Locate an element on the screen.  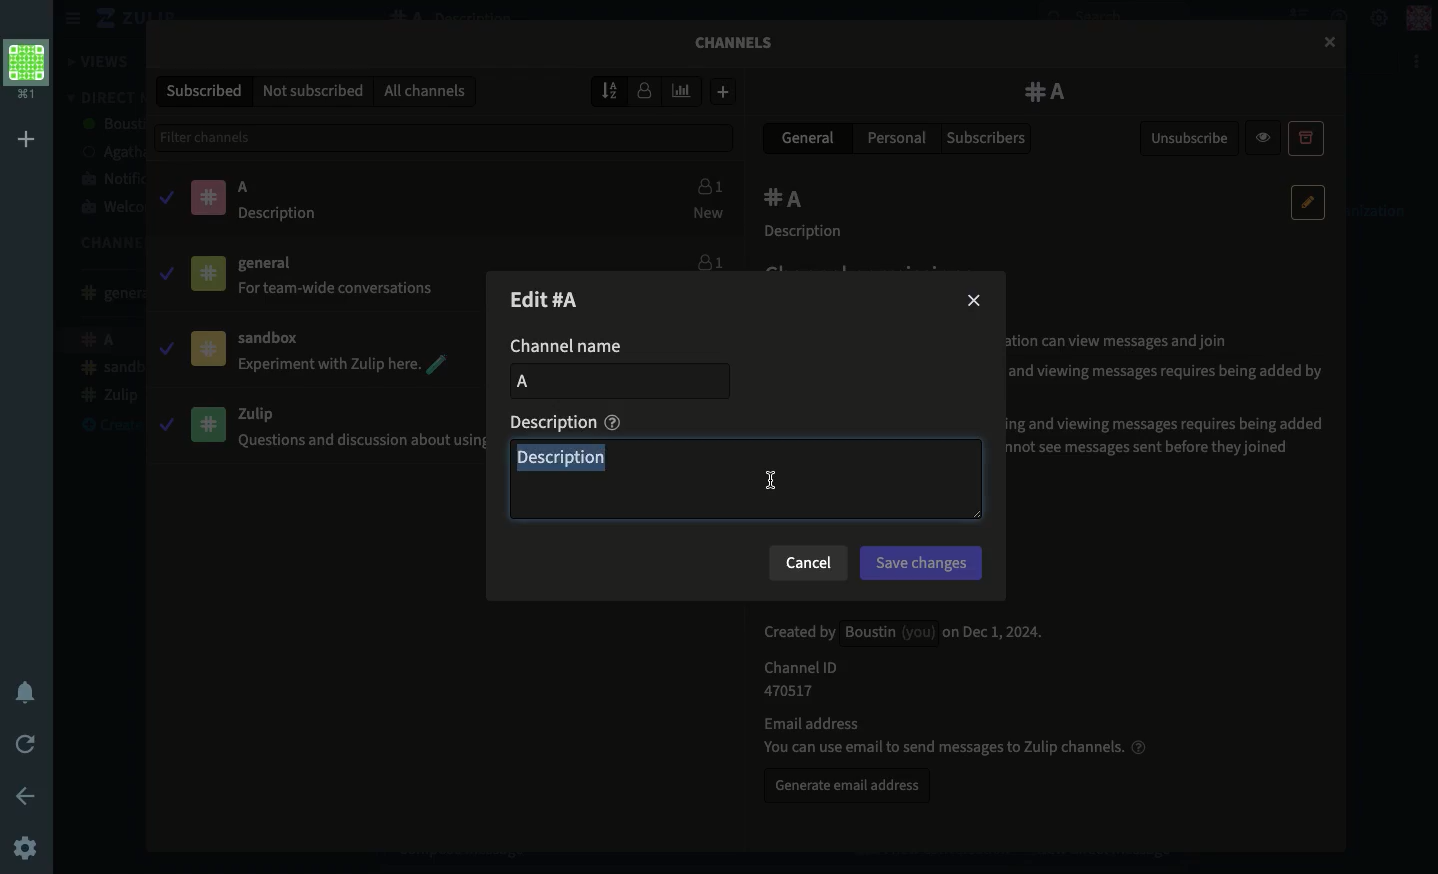
agatha is located at coordinates (109, 152).